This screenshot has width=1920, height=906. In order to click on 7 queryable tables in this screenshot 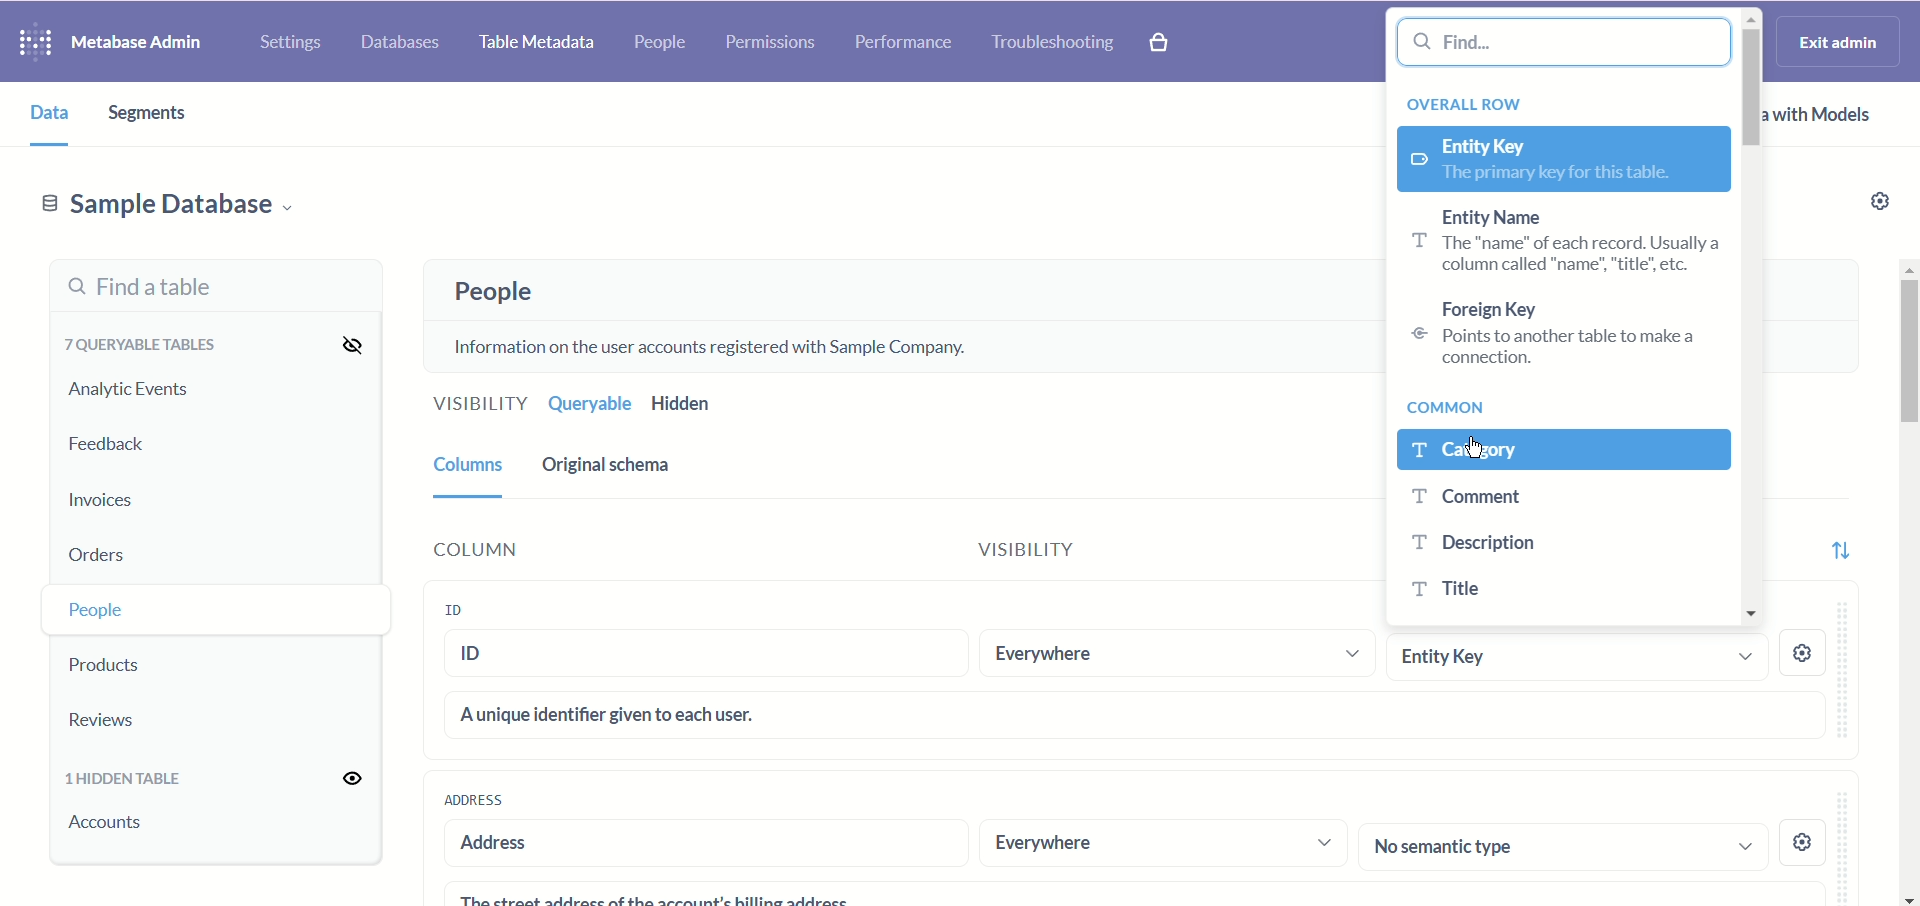, I will do `click(136, 344)`.